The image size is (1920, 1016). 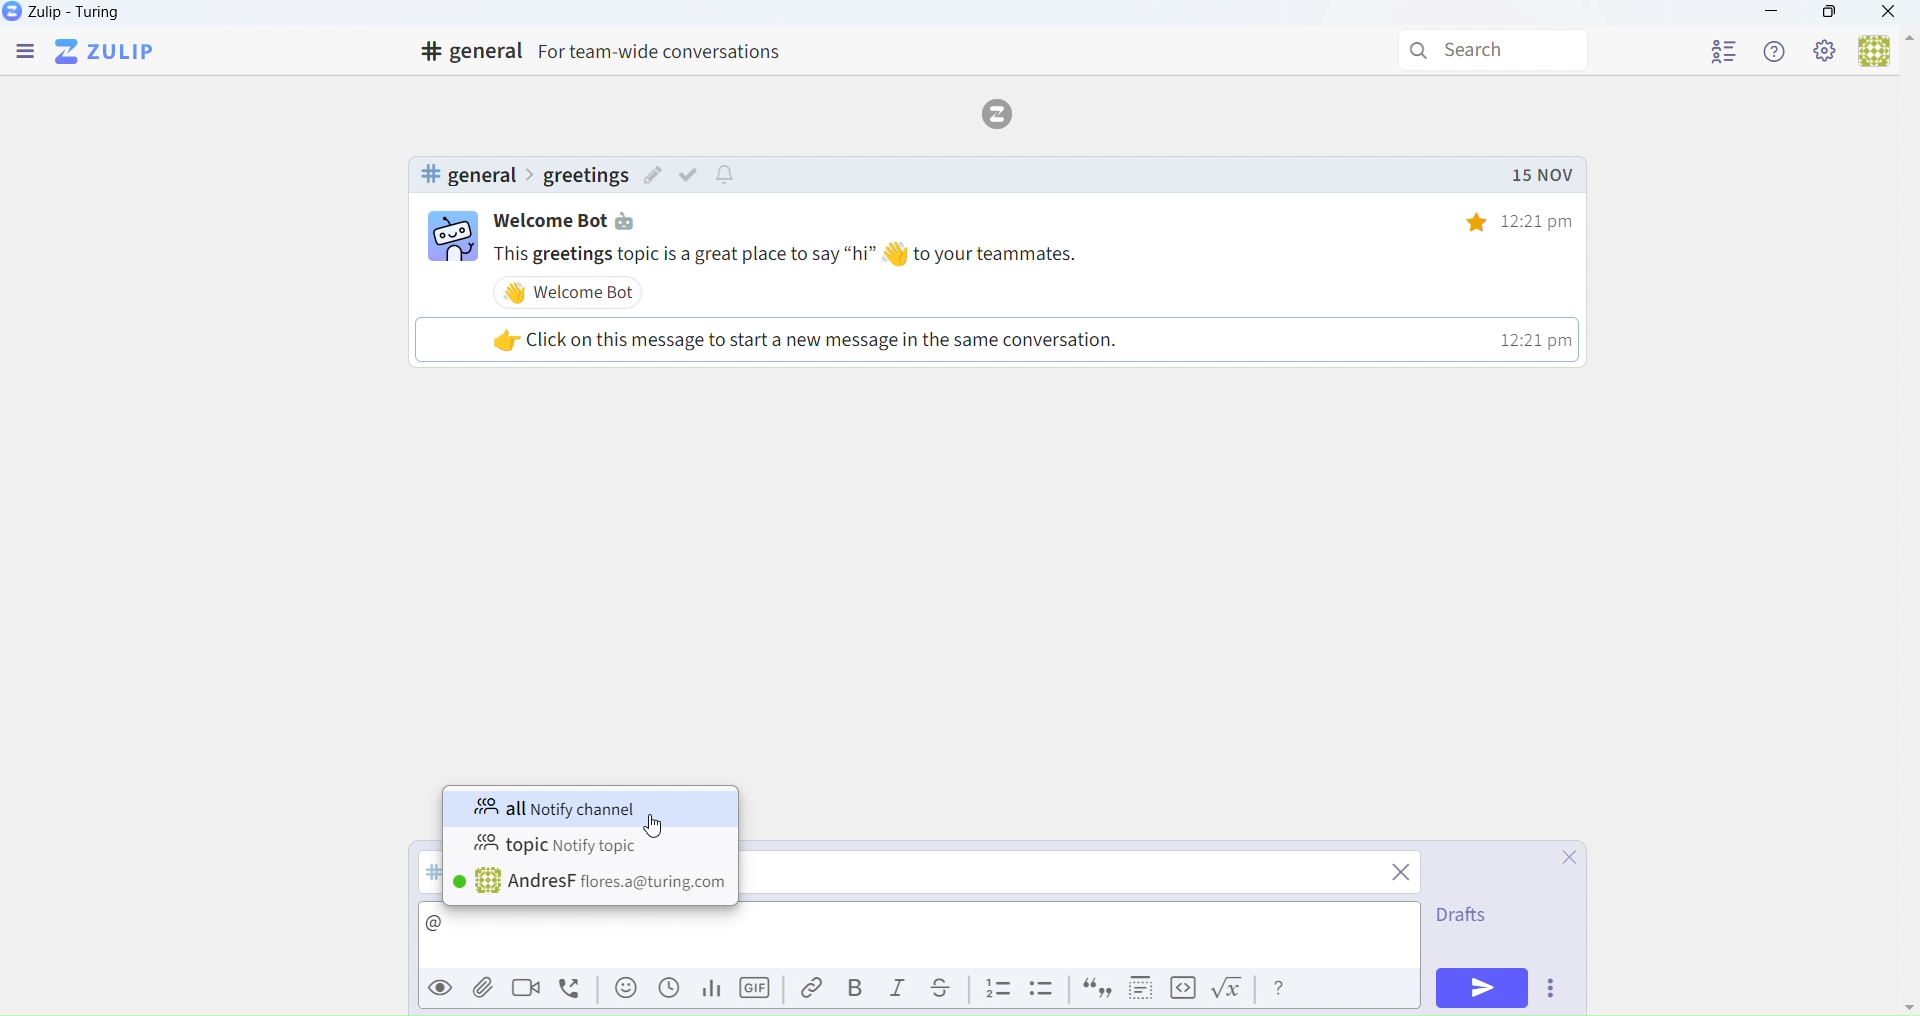 I want to click on Send, so click(x=1484, y=988).